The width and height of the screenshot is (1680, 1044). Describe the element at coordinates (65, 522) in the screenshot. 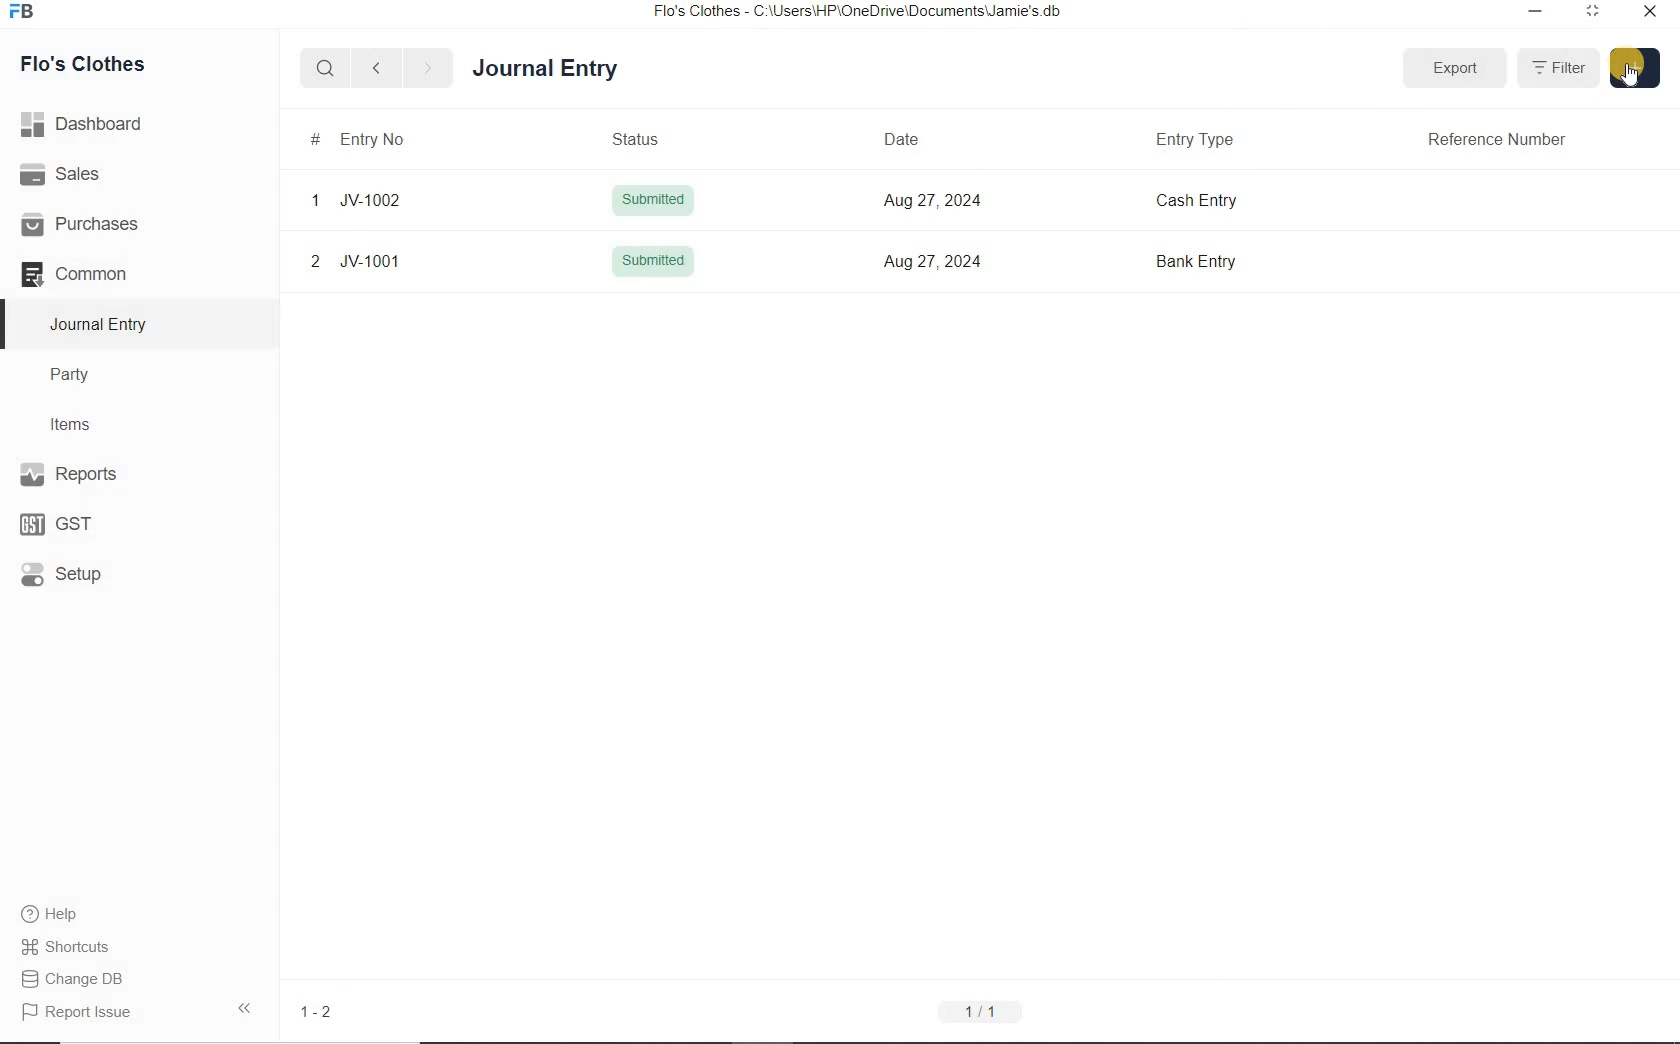

I see `GST` at that location.